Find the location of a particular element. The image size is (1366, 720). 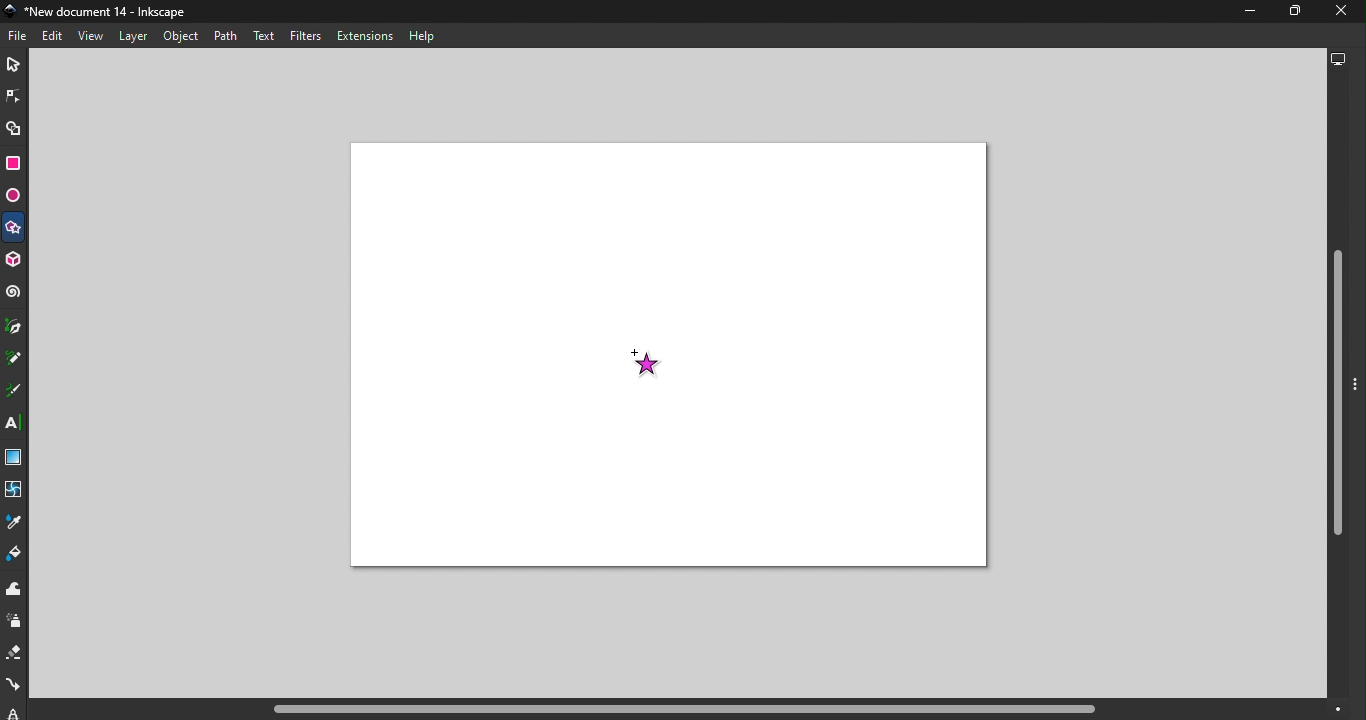

View is located at coordinates (93, 36).